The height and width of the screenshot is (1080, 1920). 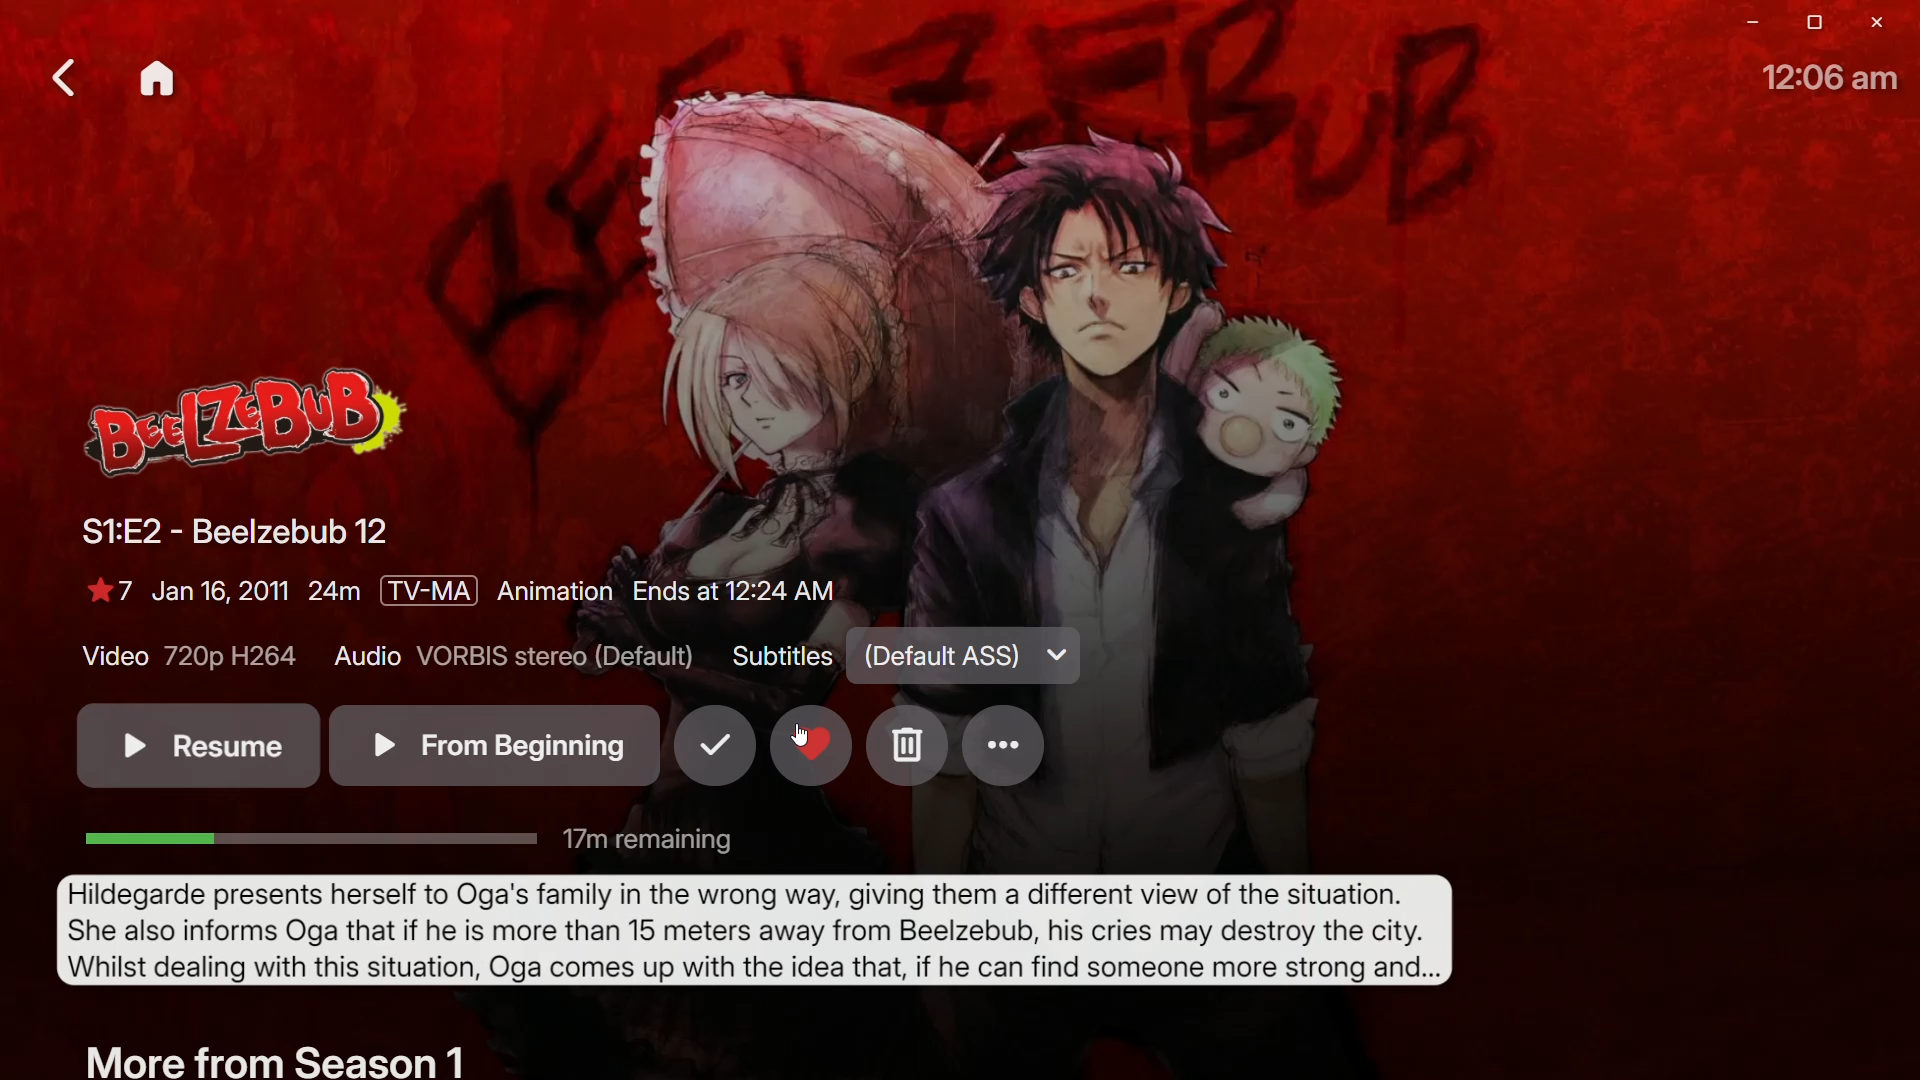 I want to click on Favorite, so click(x=810, y=775).